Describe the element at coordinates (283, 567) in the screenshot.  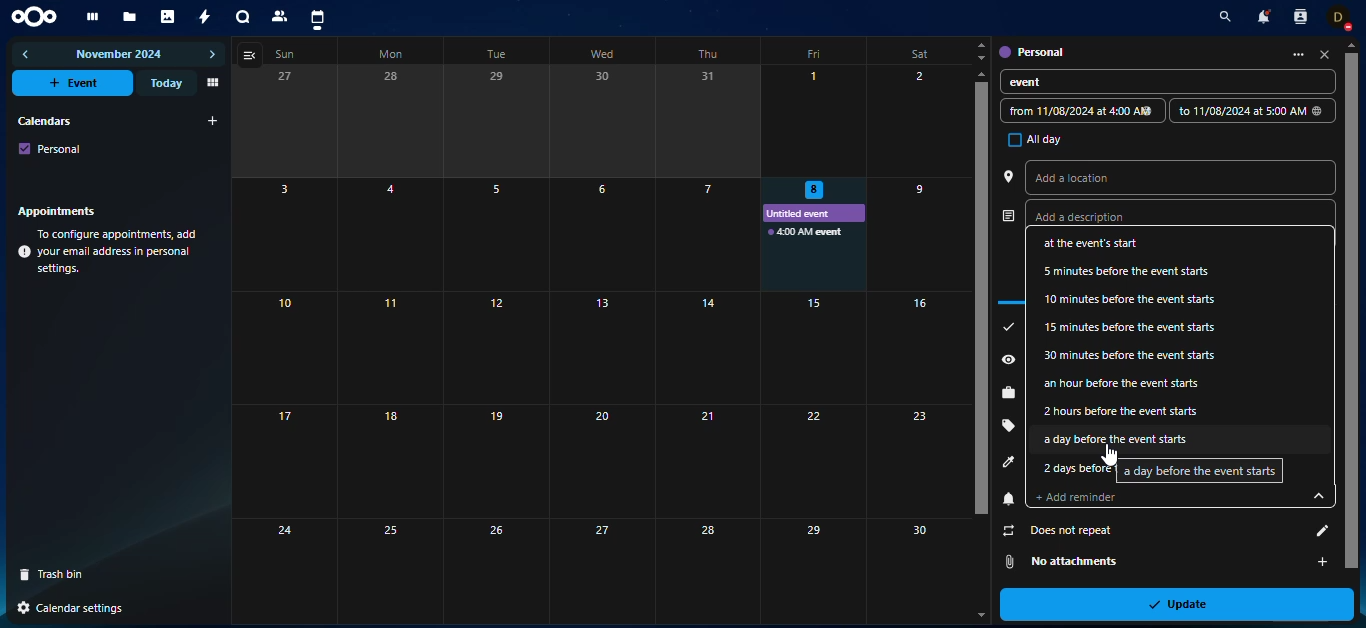
I see `24` at that location.